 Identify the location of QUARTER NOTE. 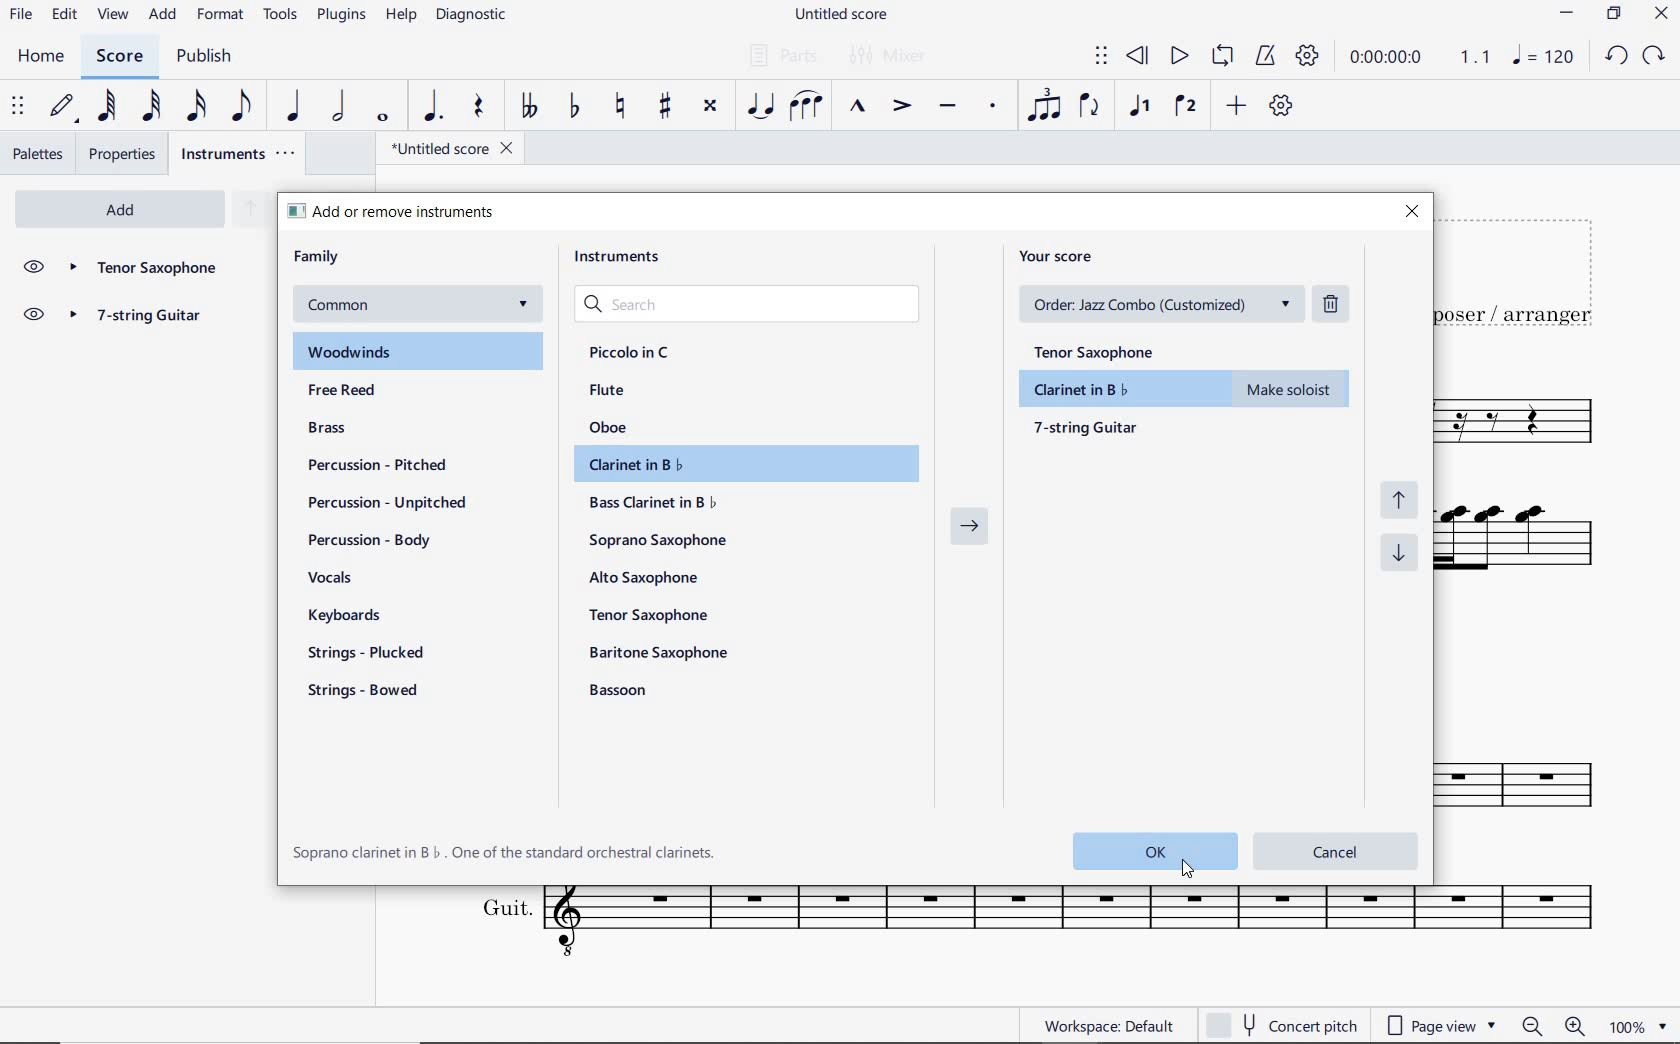
(295, 106).